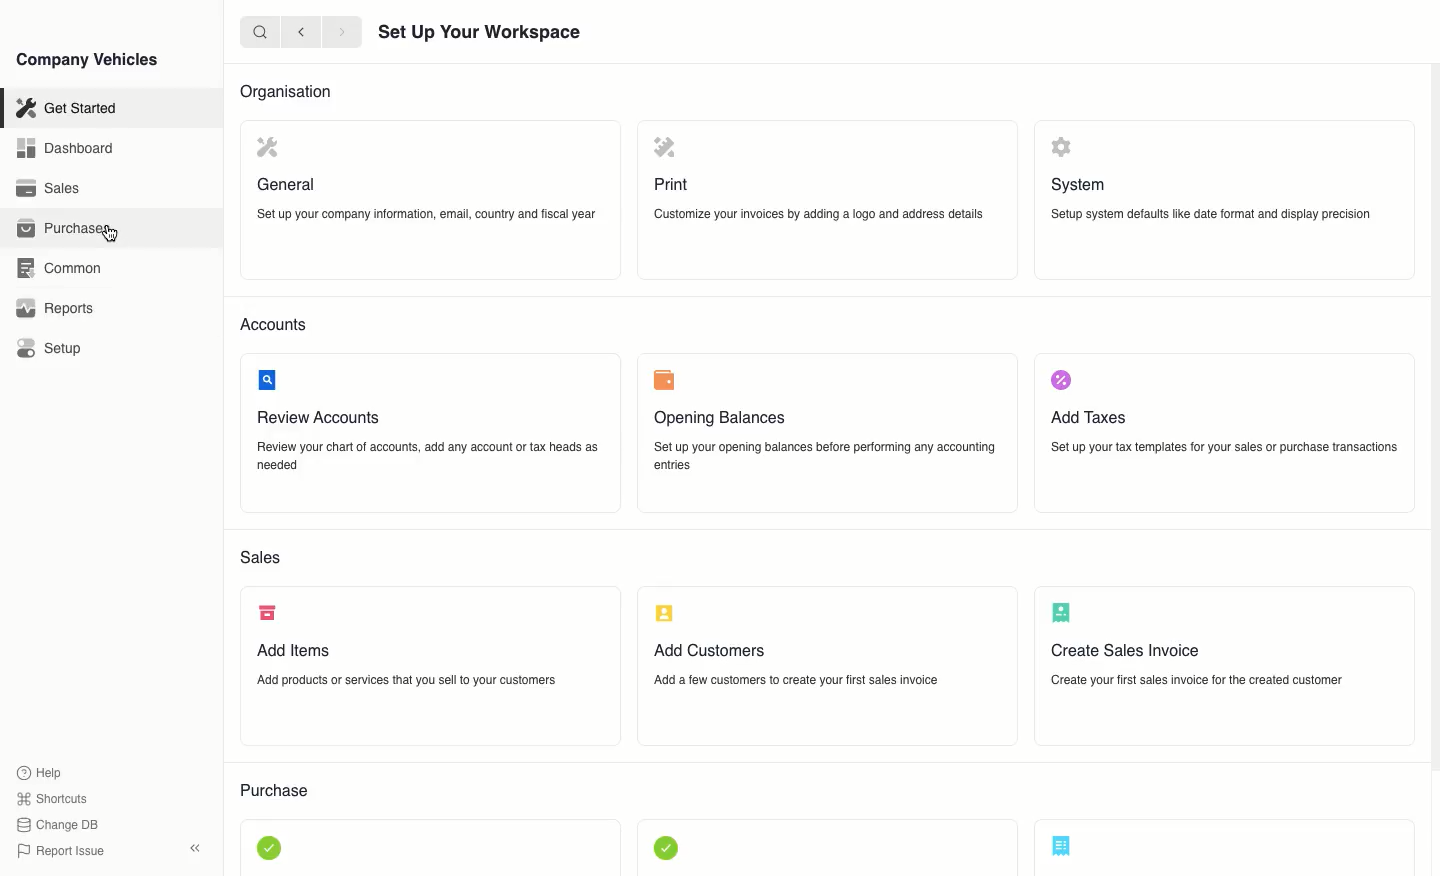  What do you see at coordinates (261, 32) in the screenshot?
I see `search` at bounding box center [261, 32].